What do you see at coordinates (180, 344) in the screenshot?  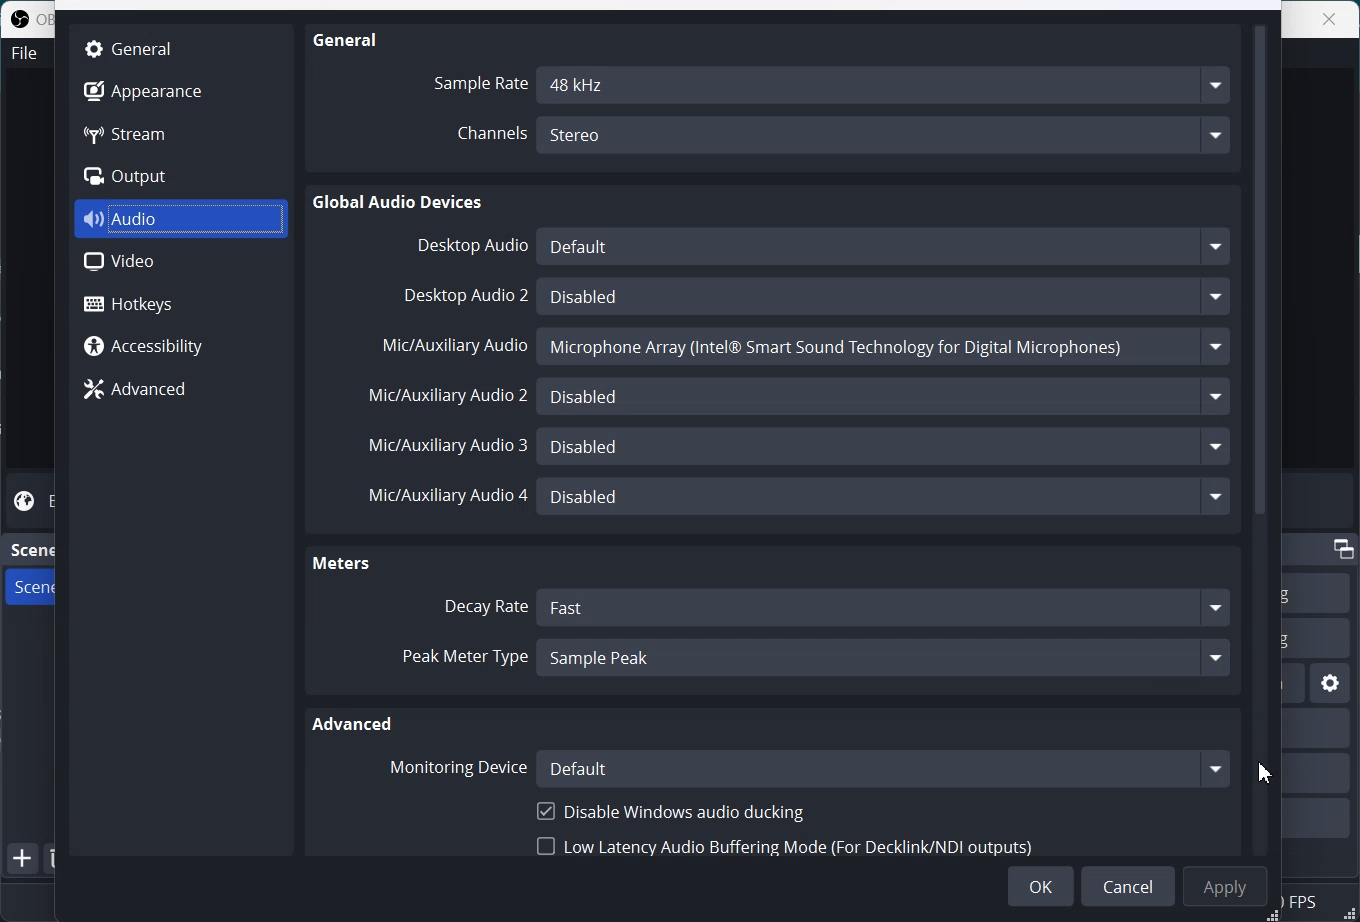 I see `Accessibility` at bounding box center [180, 344].